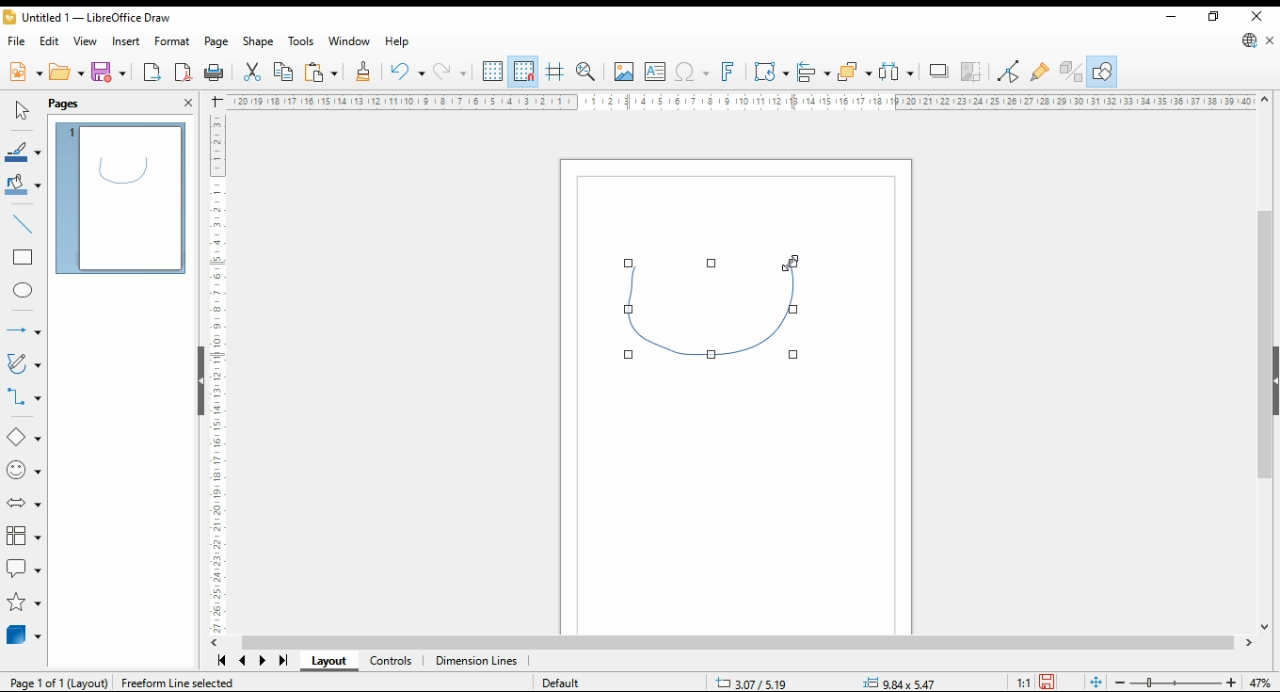  I want to click on stars and banners, so click(23, 603).